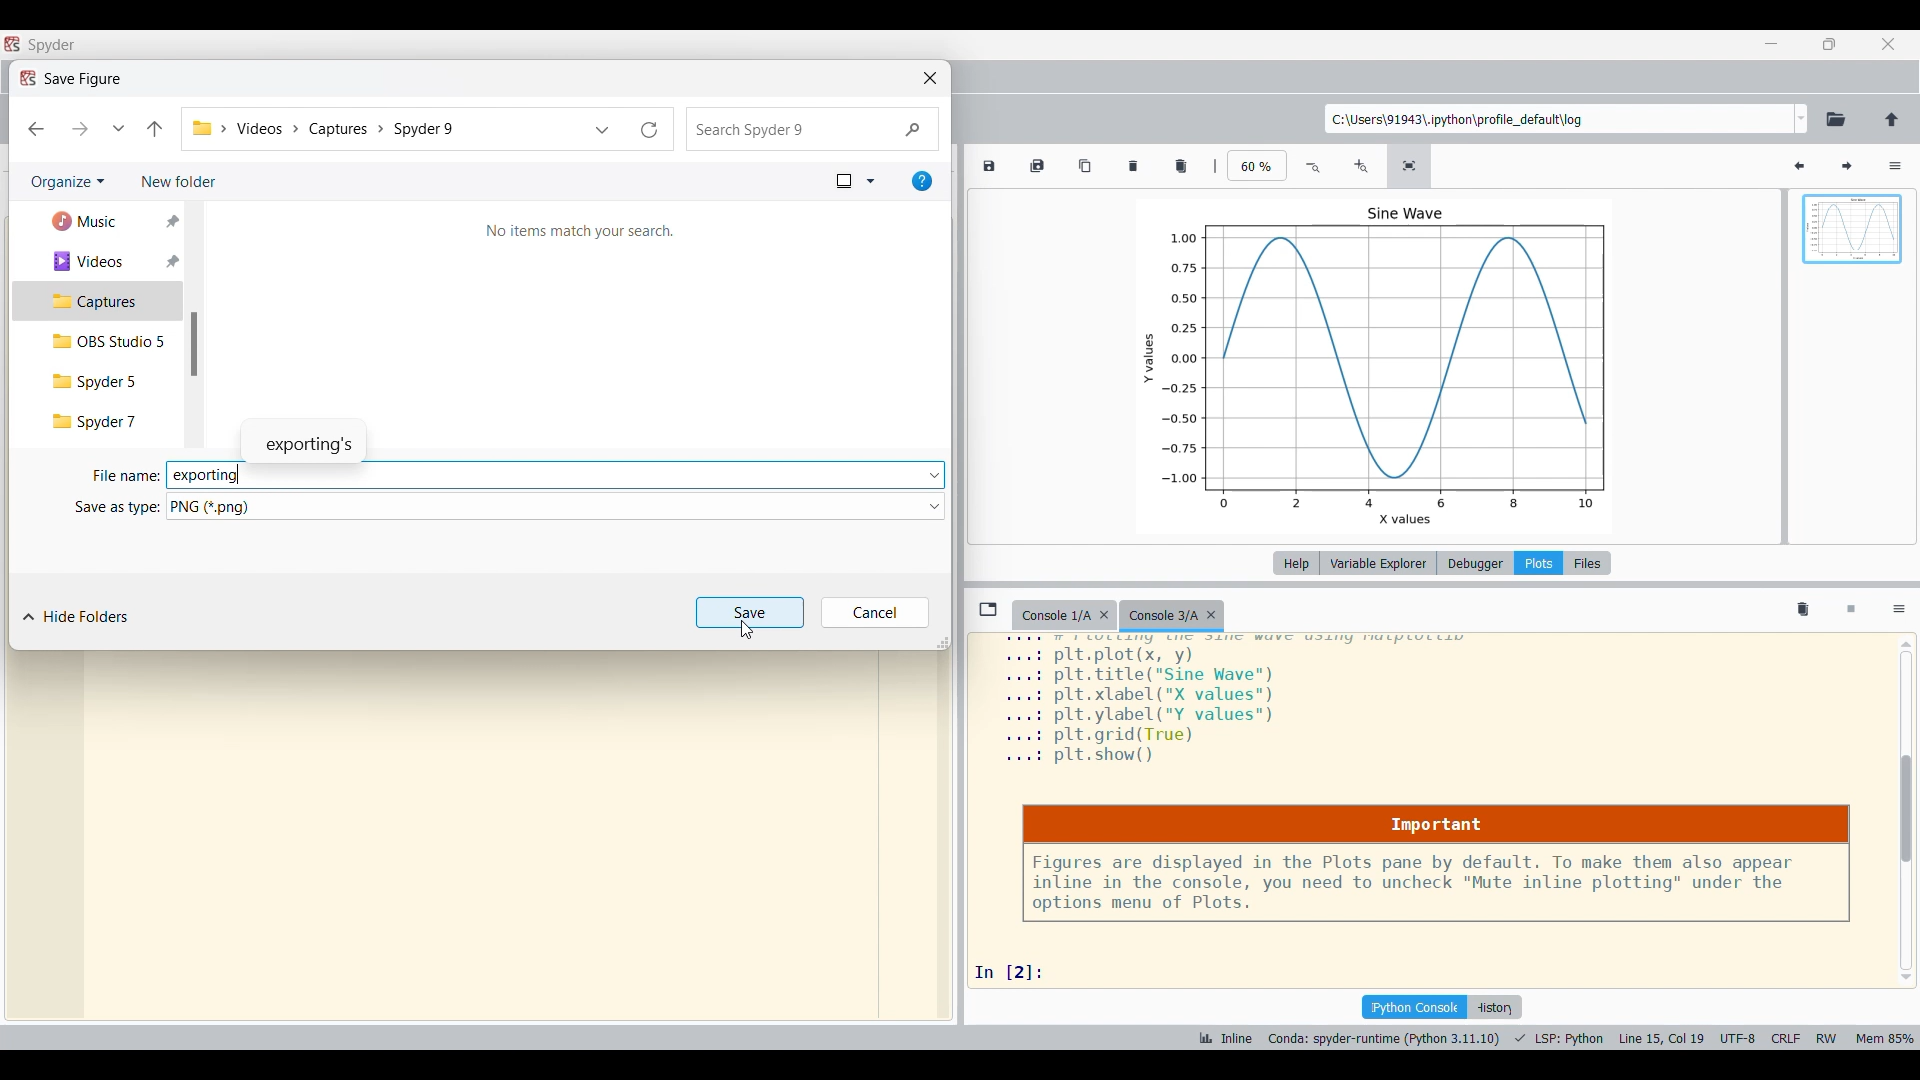  I want to click on suggestion: exporting, so click(313, 438).